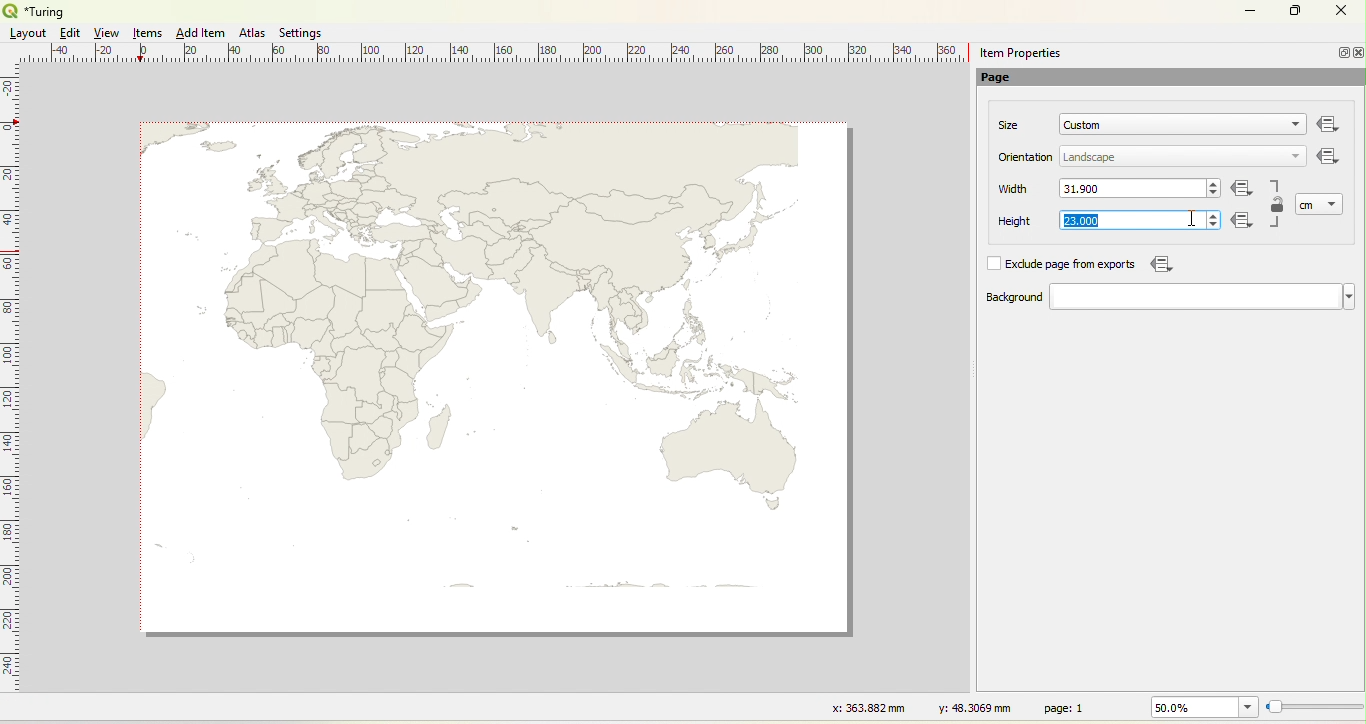 This screenshot has height=724, width=1366. What do you see at coordinates (1006, 79) in the screenshot?
I see `Page` at bounding box center [1006, 79].